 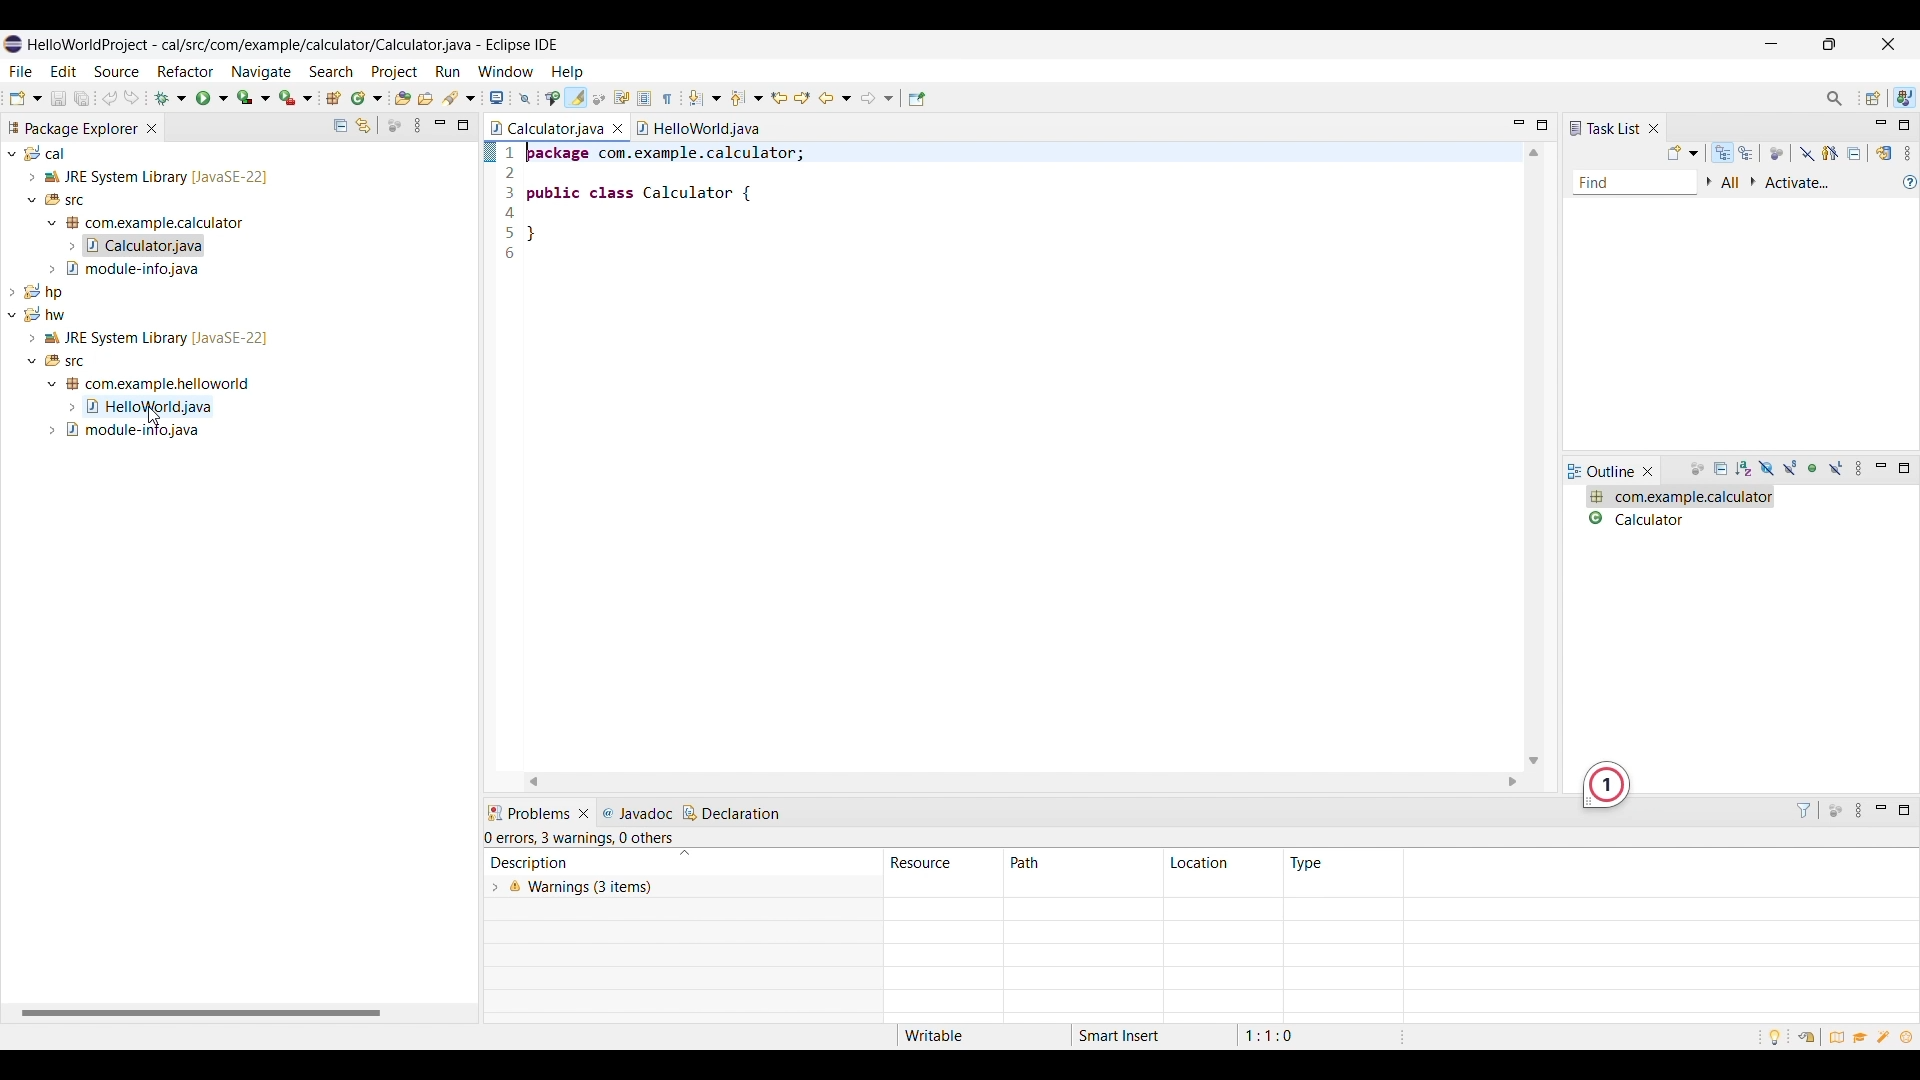 What do you see at coordinates (1723, 153) in the screenshot?
I see `Categorized, current selection` at bounding box center [1723, 153].